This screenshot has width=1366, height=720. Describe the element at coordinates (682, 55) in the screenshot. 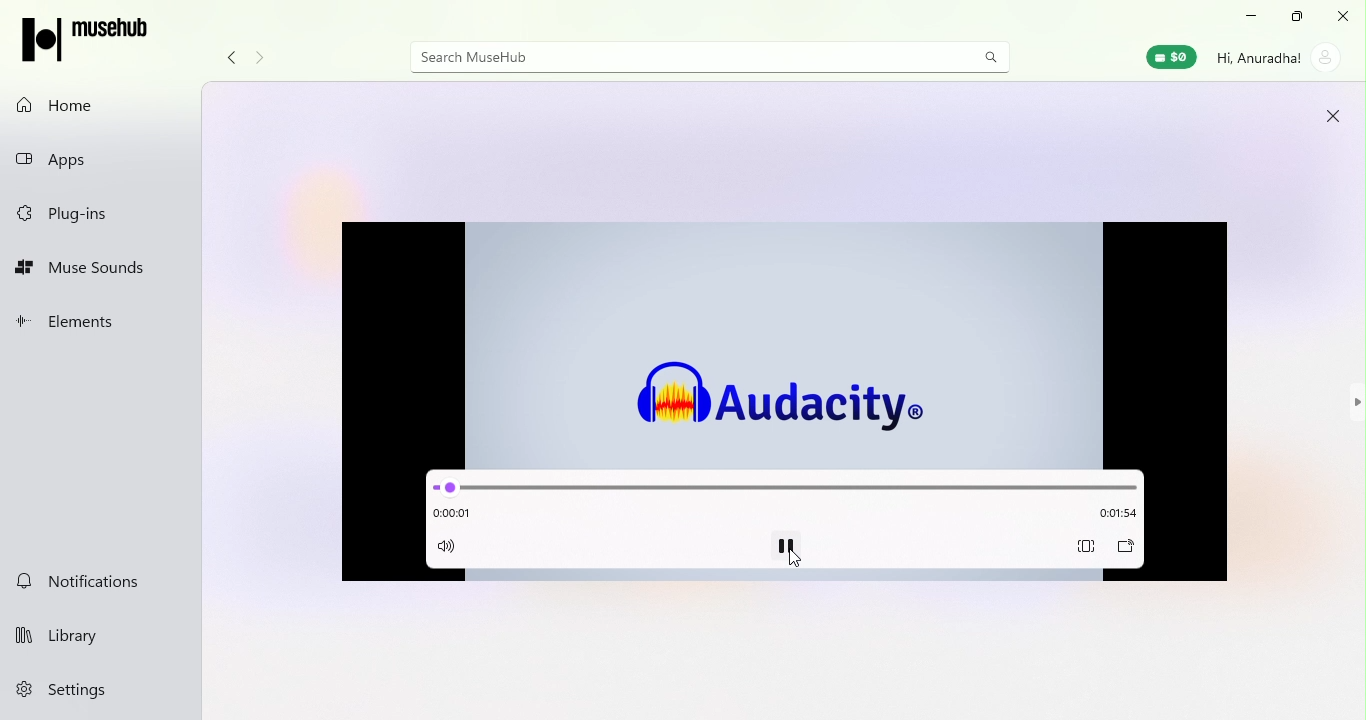

I see `Search bar` at that location.